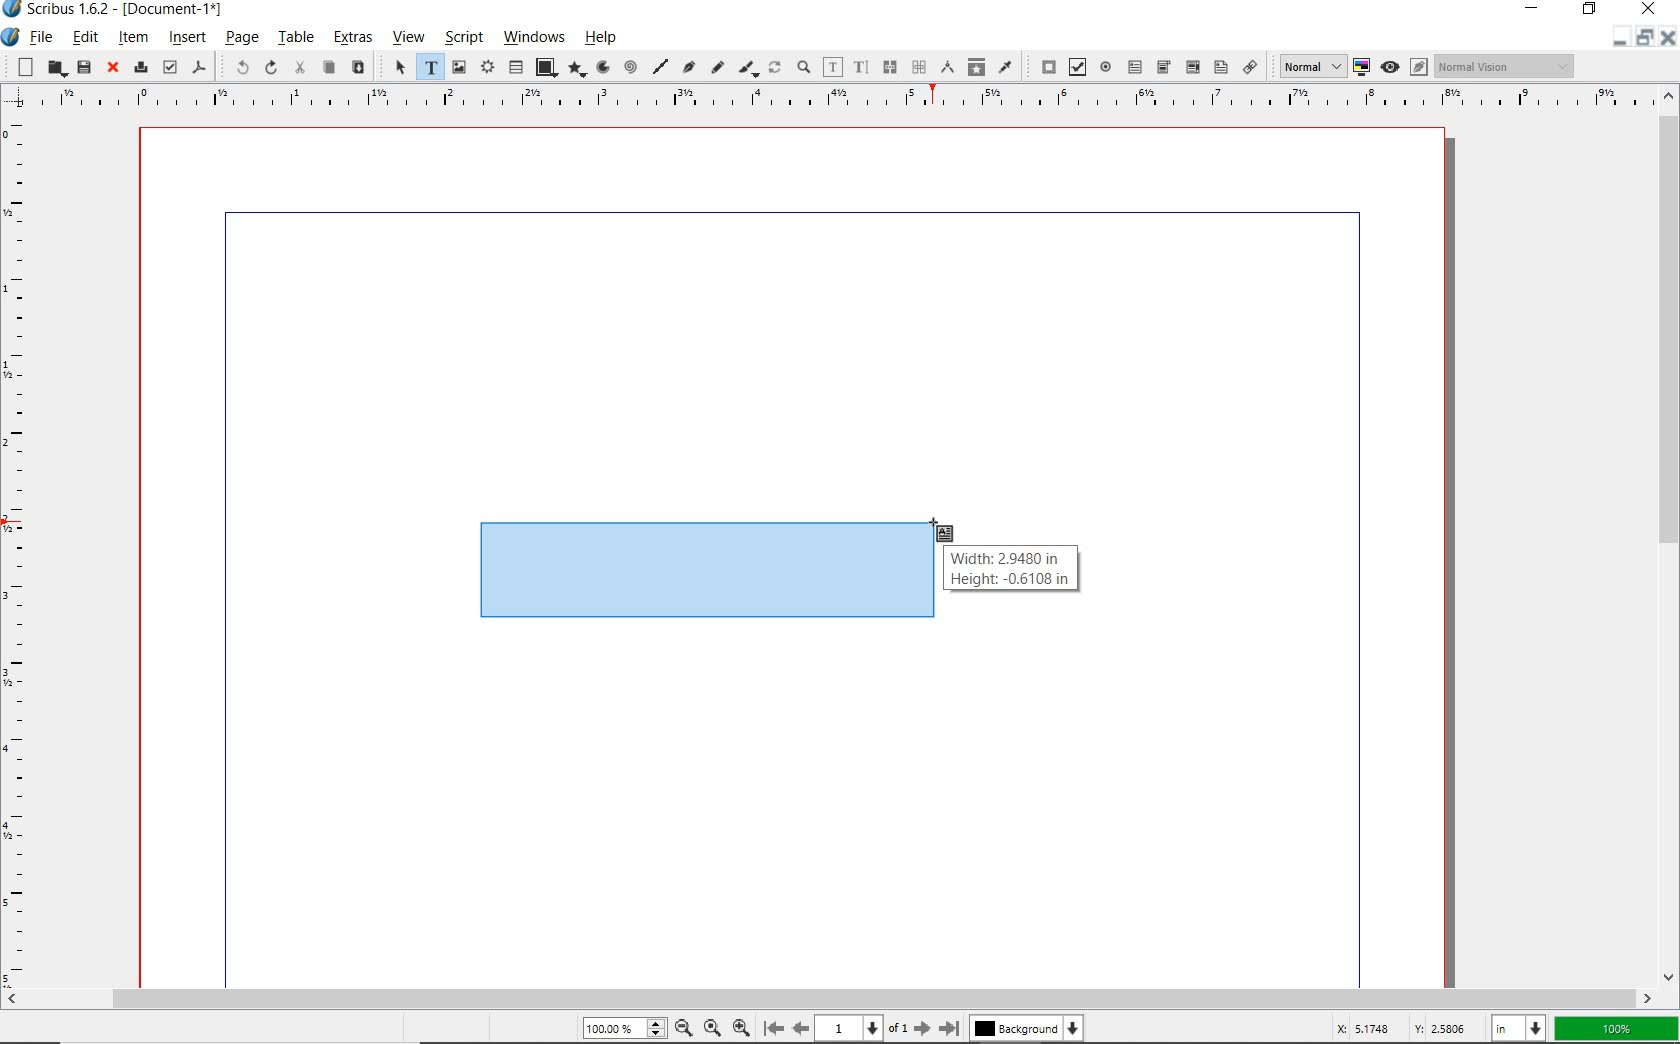  Describe the element at coordinates (352, 40) in the screenshot. I see `extras` at that location.